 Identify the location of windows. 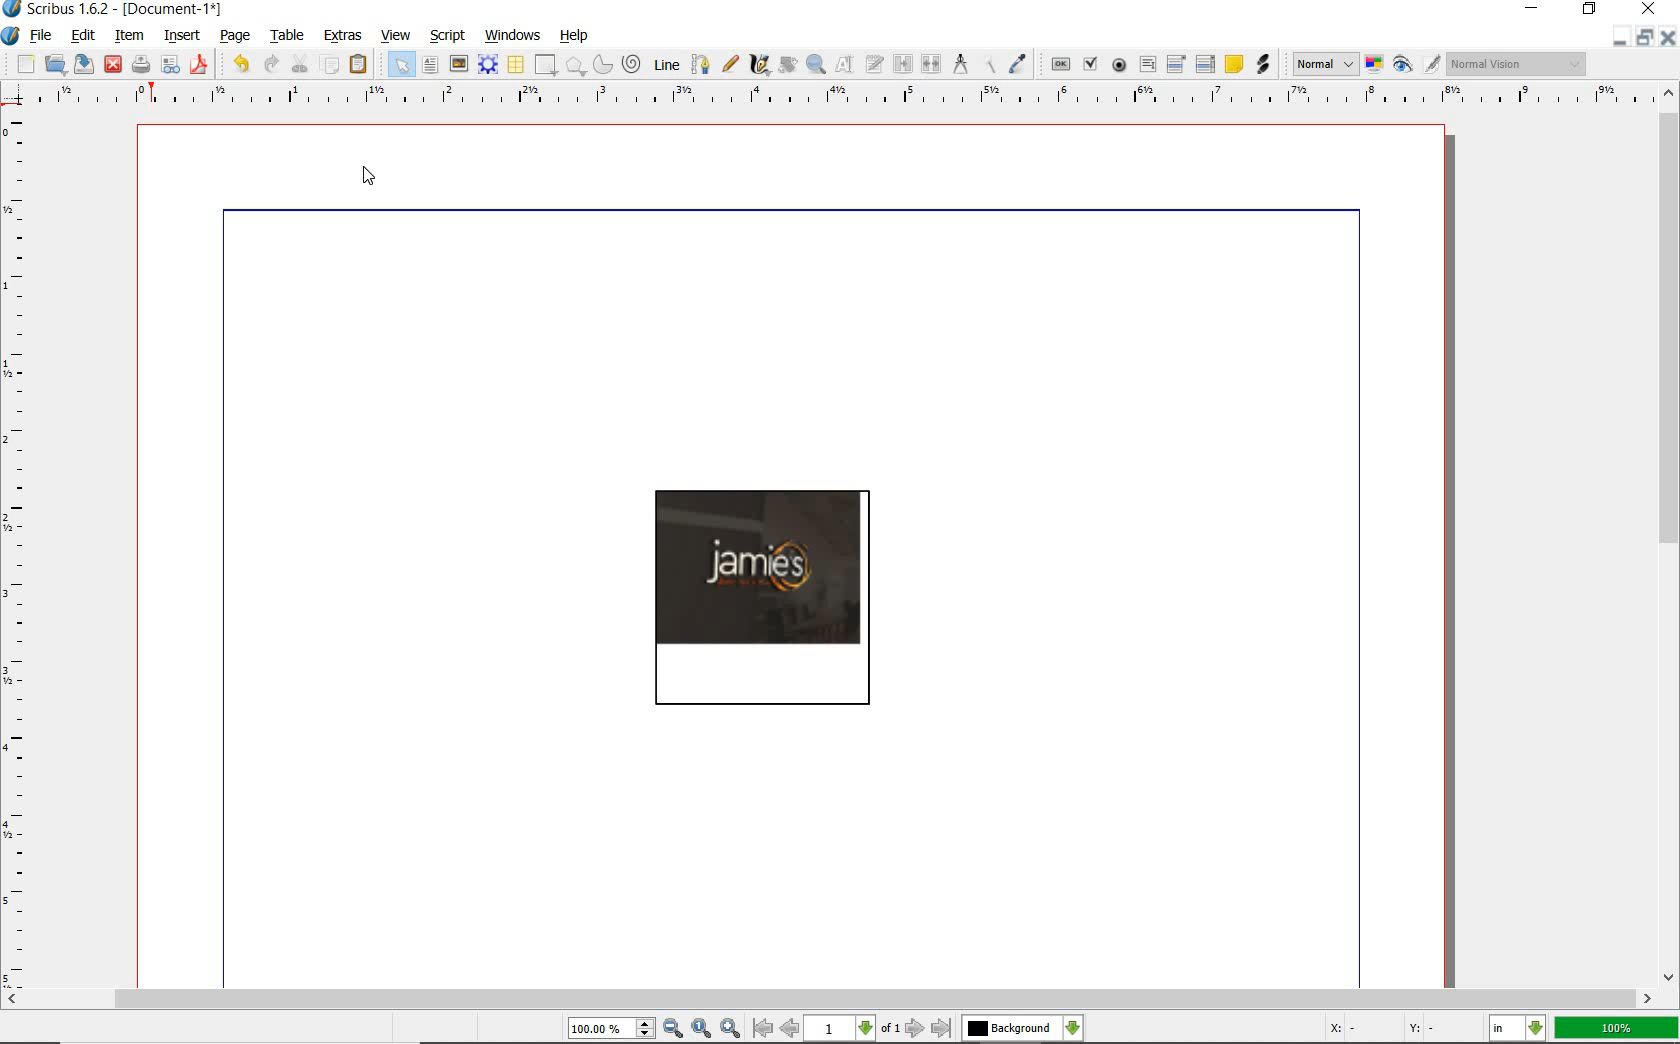
(516, 34).